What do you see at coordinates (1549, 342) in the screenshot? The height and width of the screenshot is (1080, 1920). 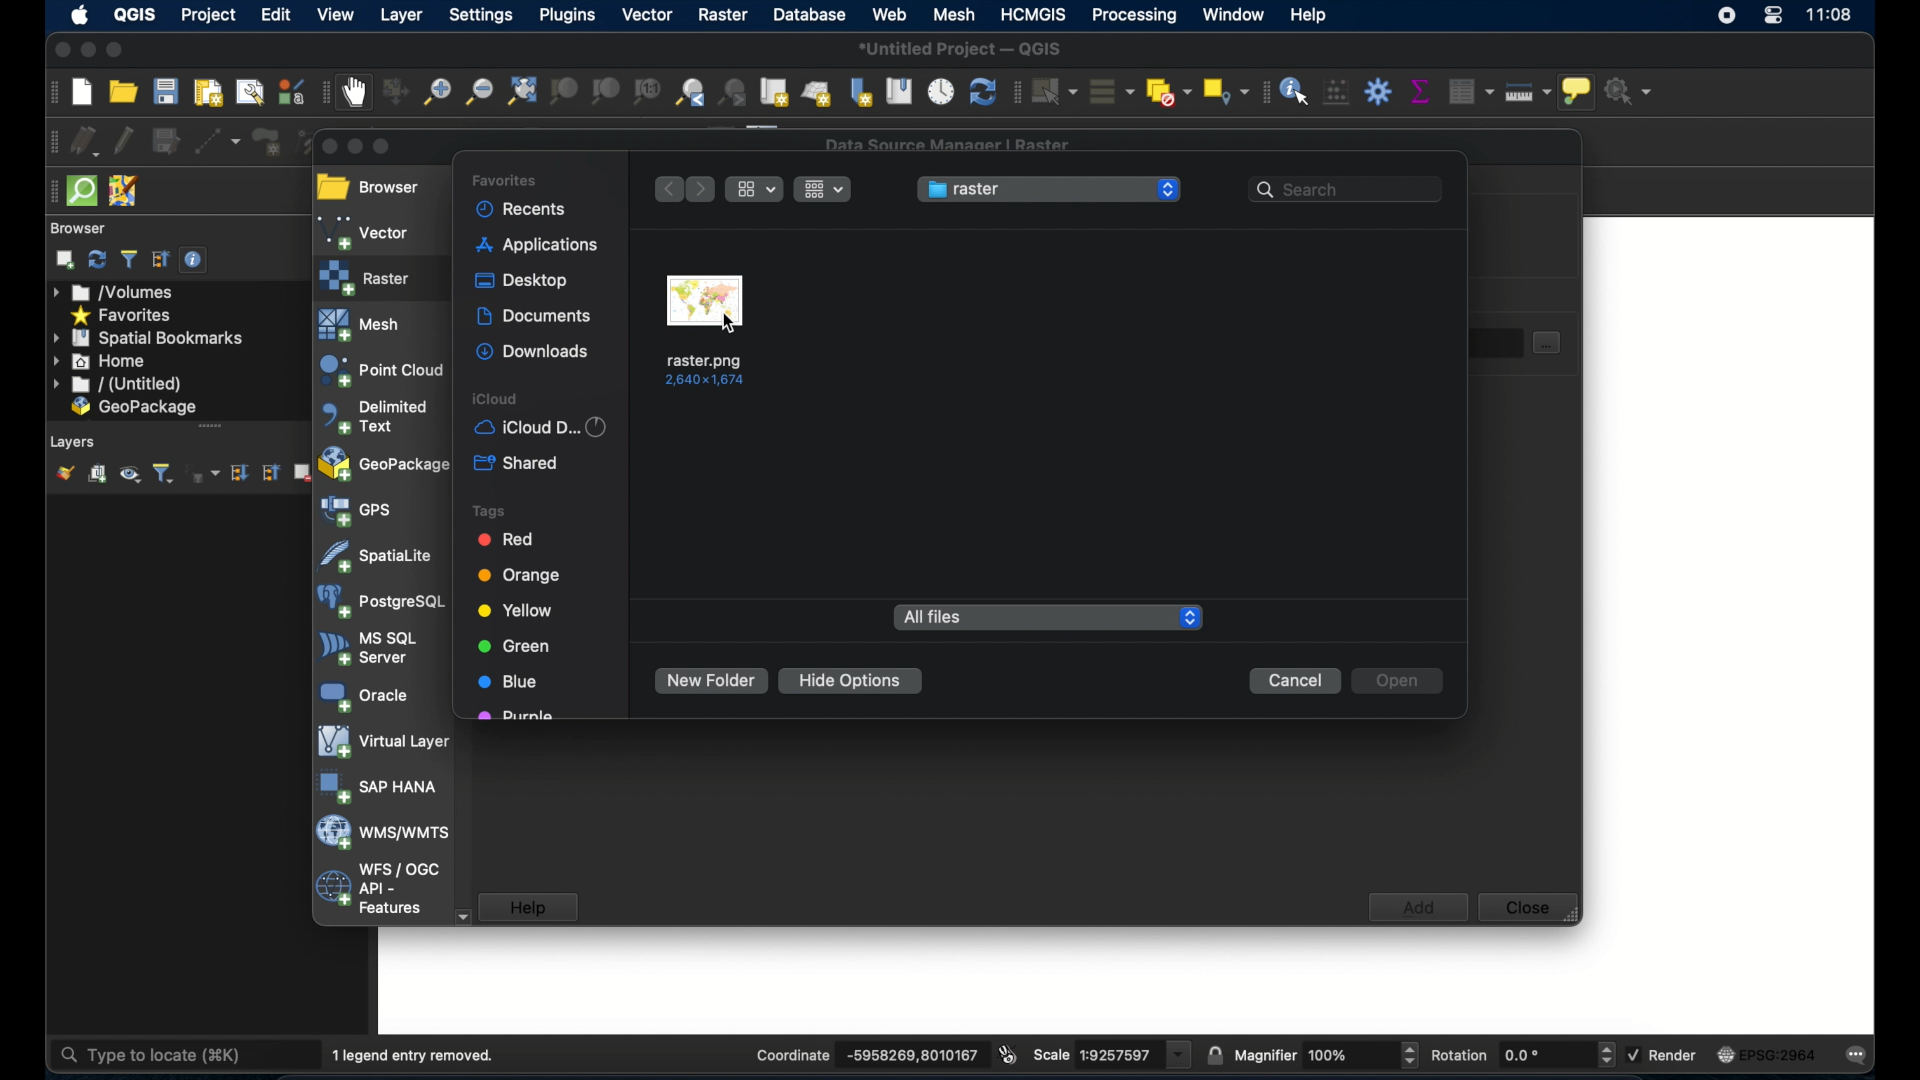 I see `document select button` at bounding box center [1549, 342].